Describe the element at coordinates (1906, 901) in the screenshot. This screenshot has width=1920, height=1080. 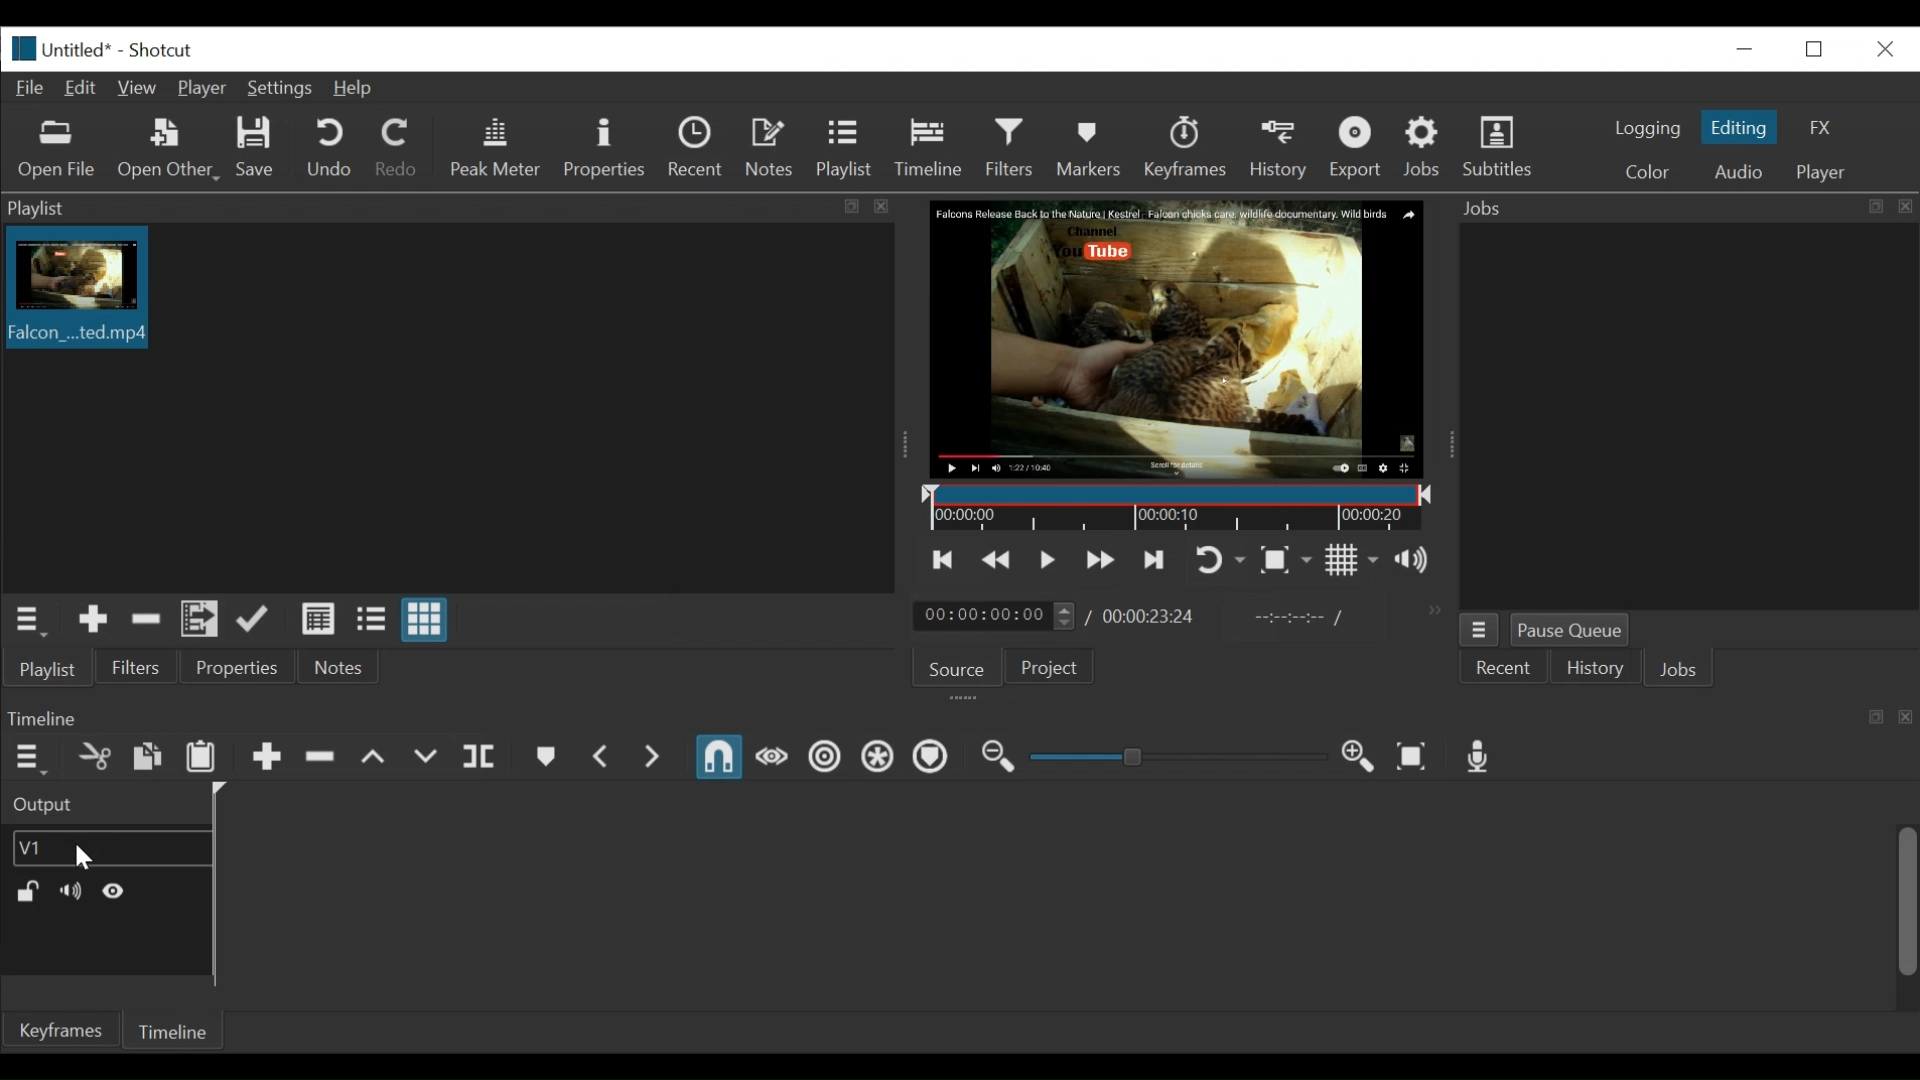
I see `Vertical Scroll bar` at that location.